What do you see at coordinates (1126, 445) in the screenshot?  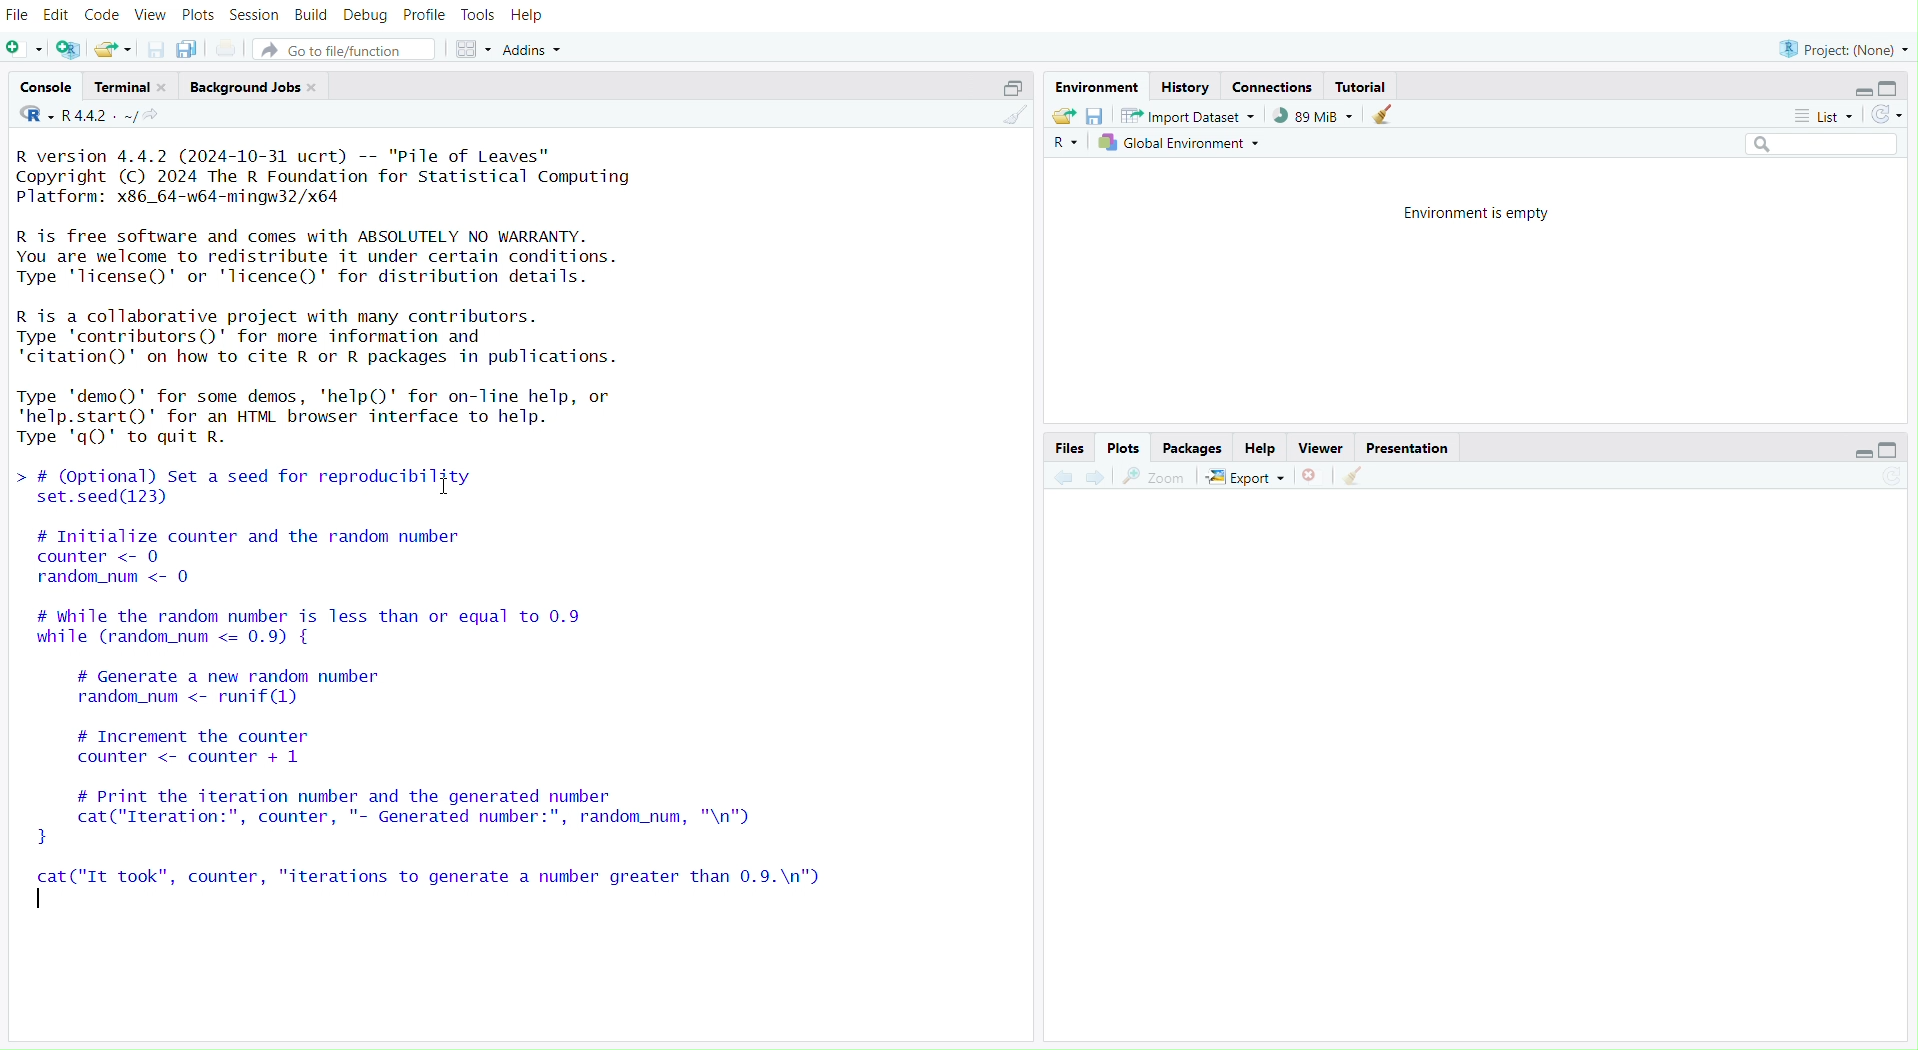 I see `Plots` at bounding box center [1126, 445].